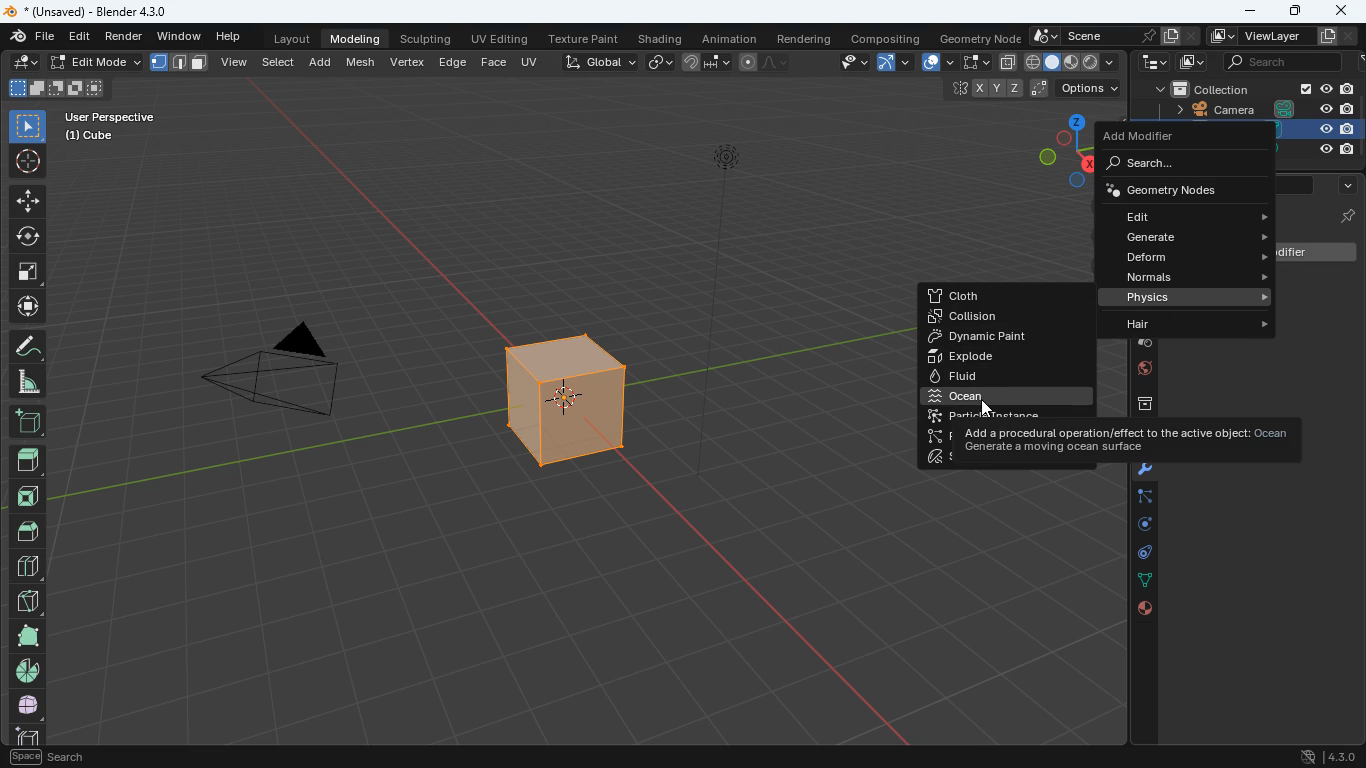  Describe the element at coordinates (236, 64) in the screenshot. I see `view` at that location.